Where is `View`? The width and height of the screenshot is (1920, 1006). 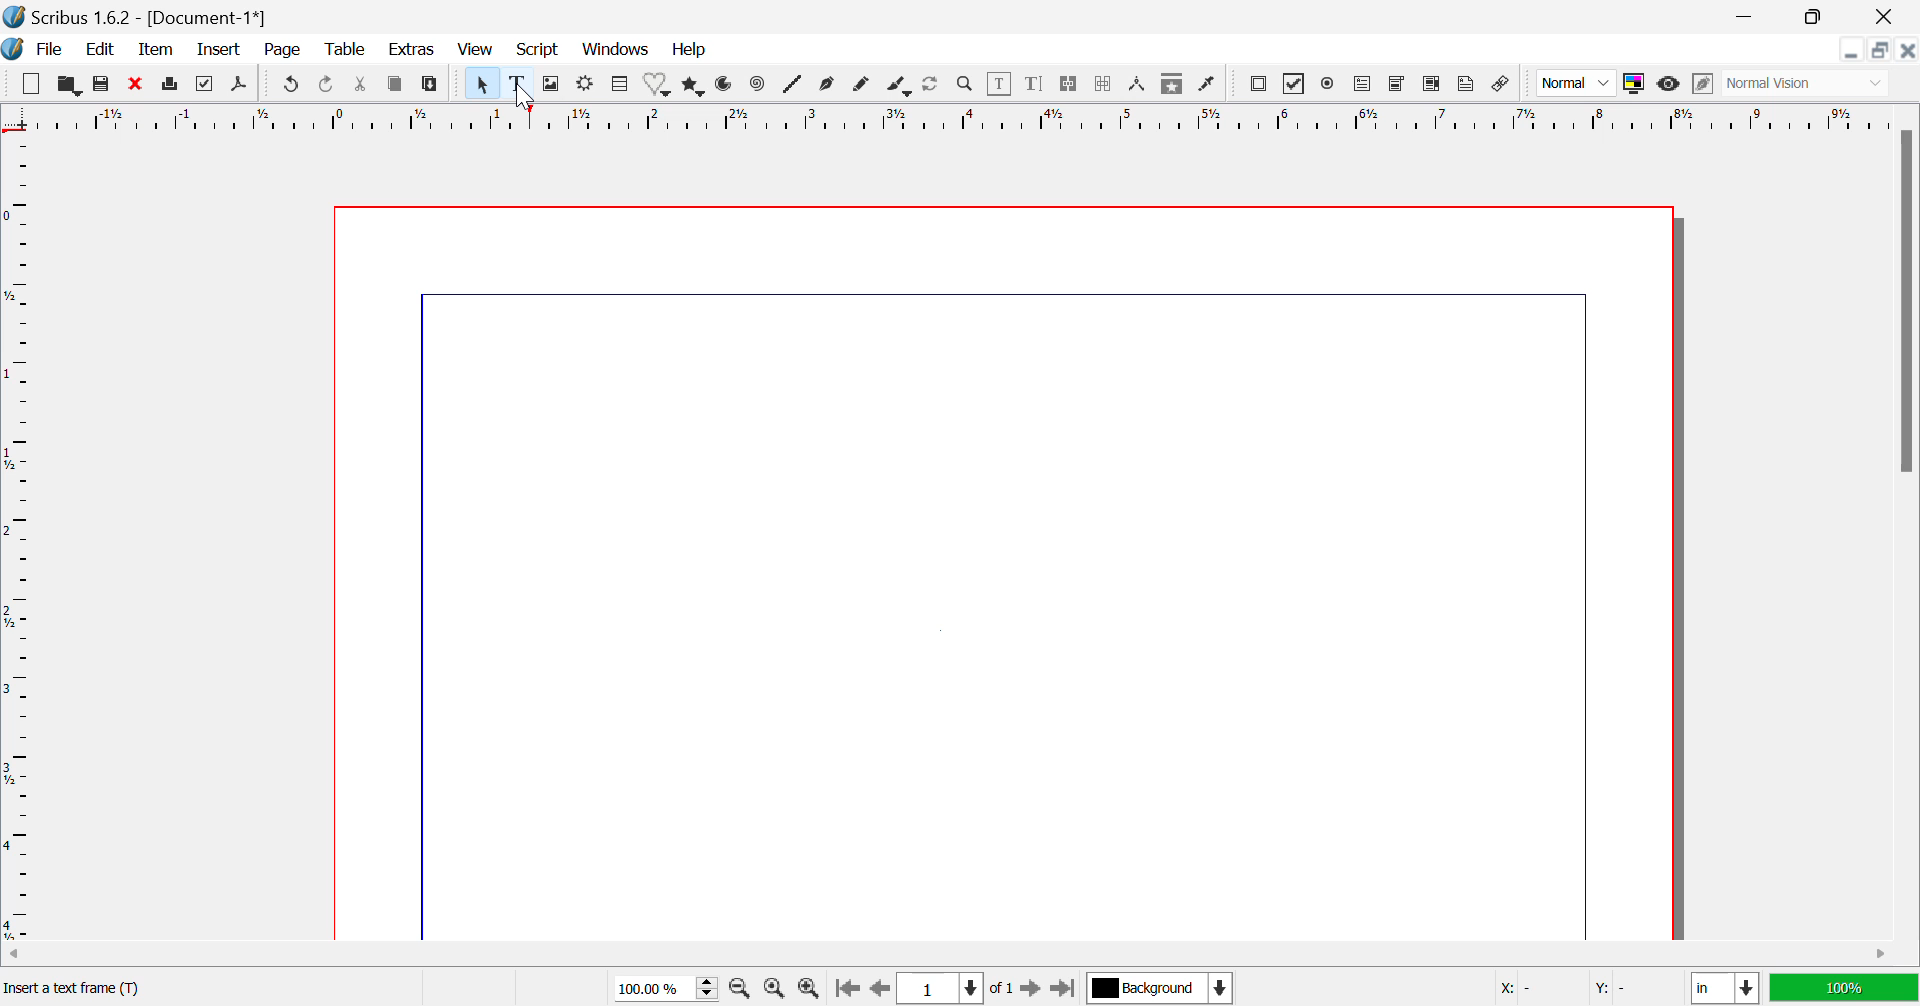
View is located at coordinates (476, 51).